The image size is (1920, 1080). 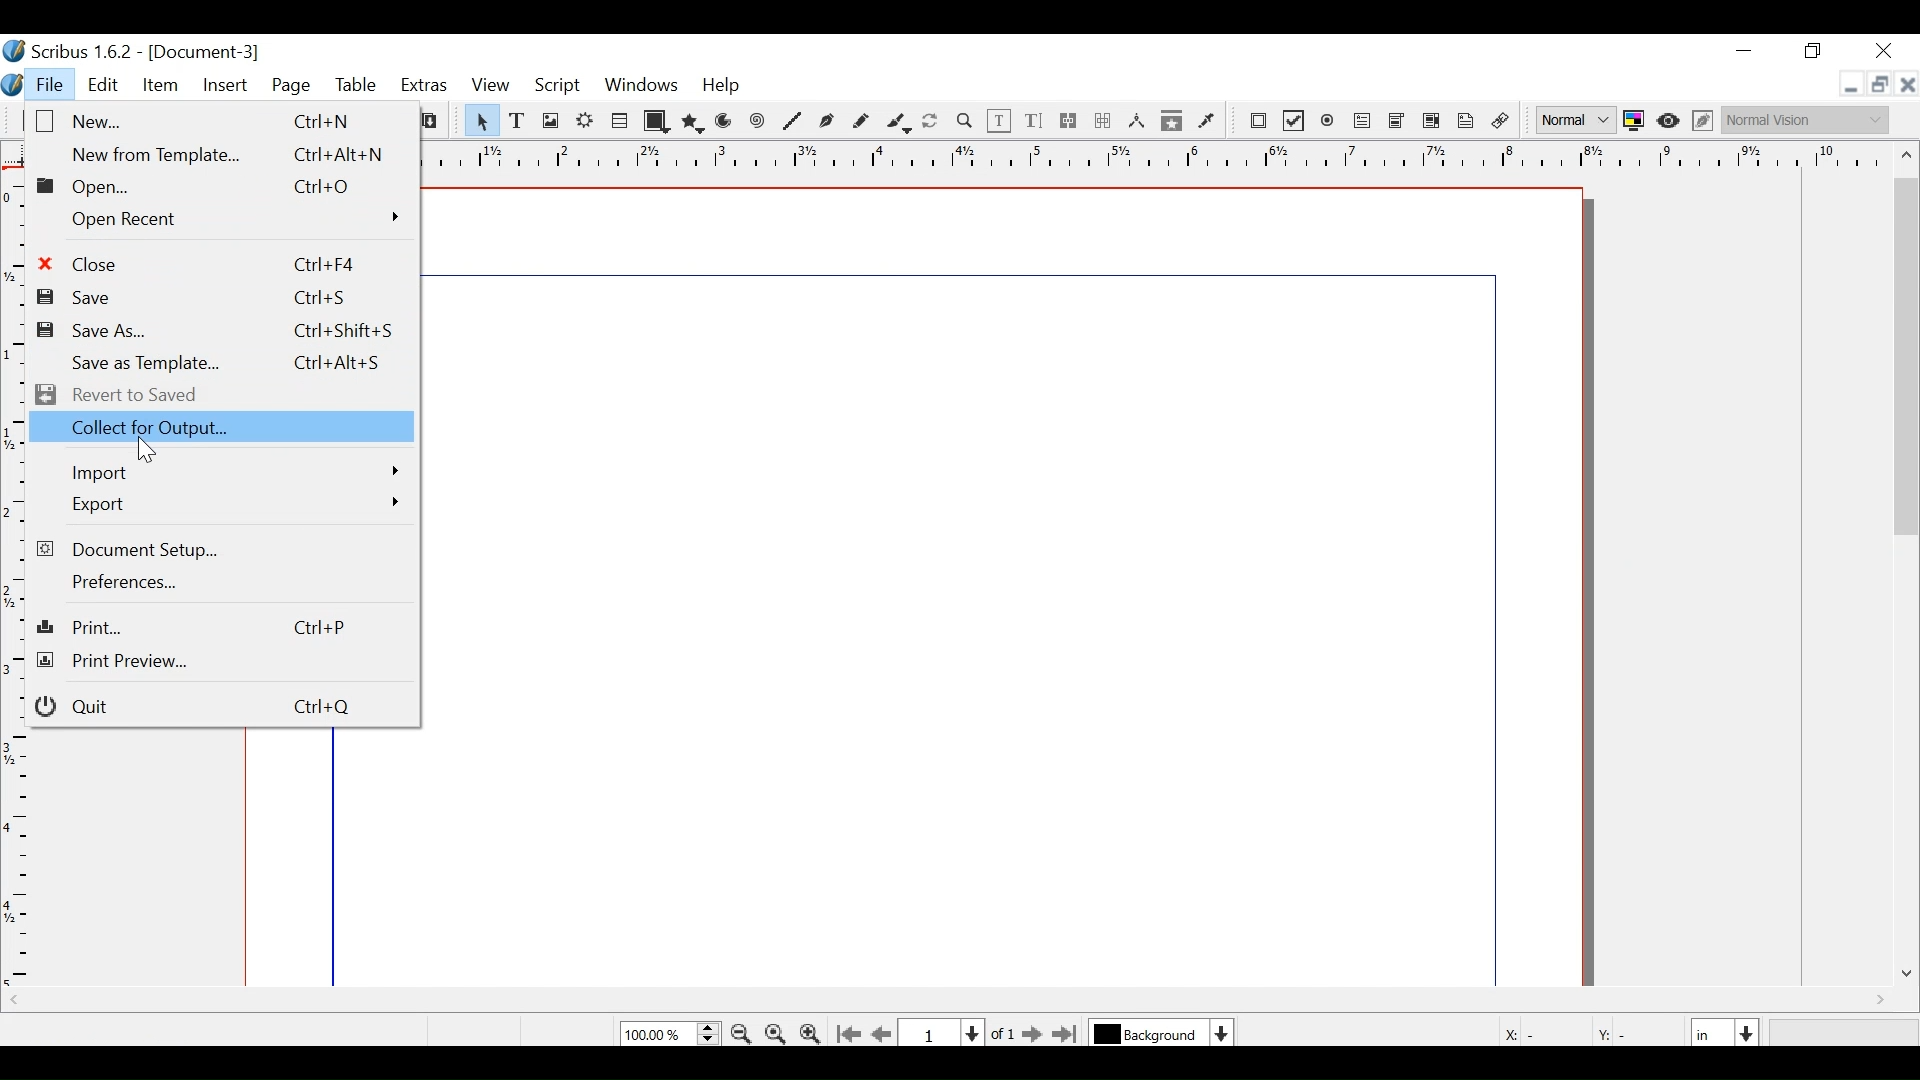 I want to click on Restore, so click(x=1813, y=52).